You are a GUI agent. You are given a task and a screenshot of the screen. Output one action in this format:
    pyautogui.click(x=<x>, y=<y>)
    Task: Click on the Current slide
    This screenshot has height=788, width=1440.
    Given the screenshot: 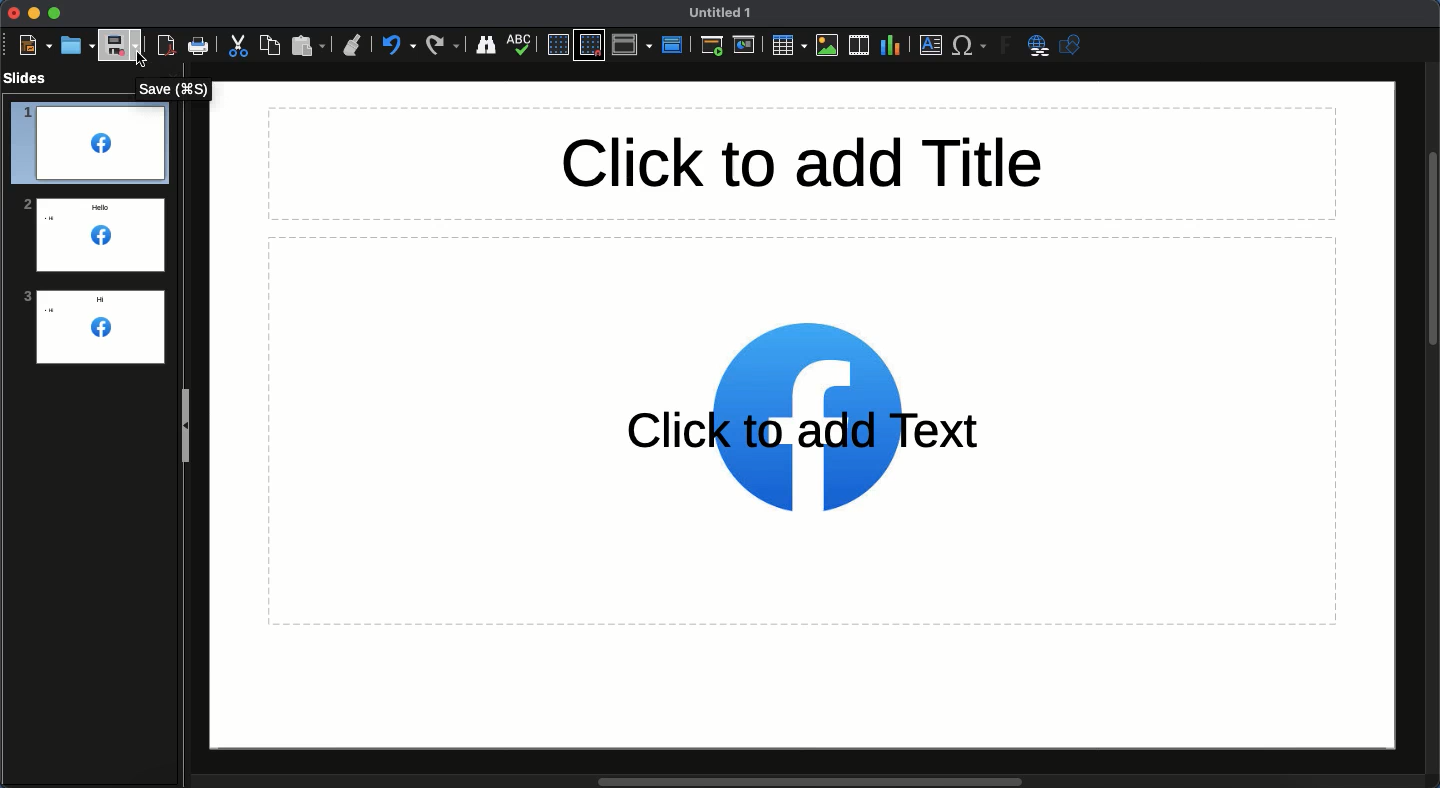 What is the action you would take?
    pyautogui.click(x=746, y=48)
    